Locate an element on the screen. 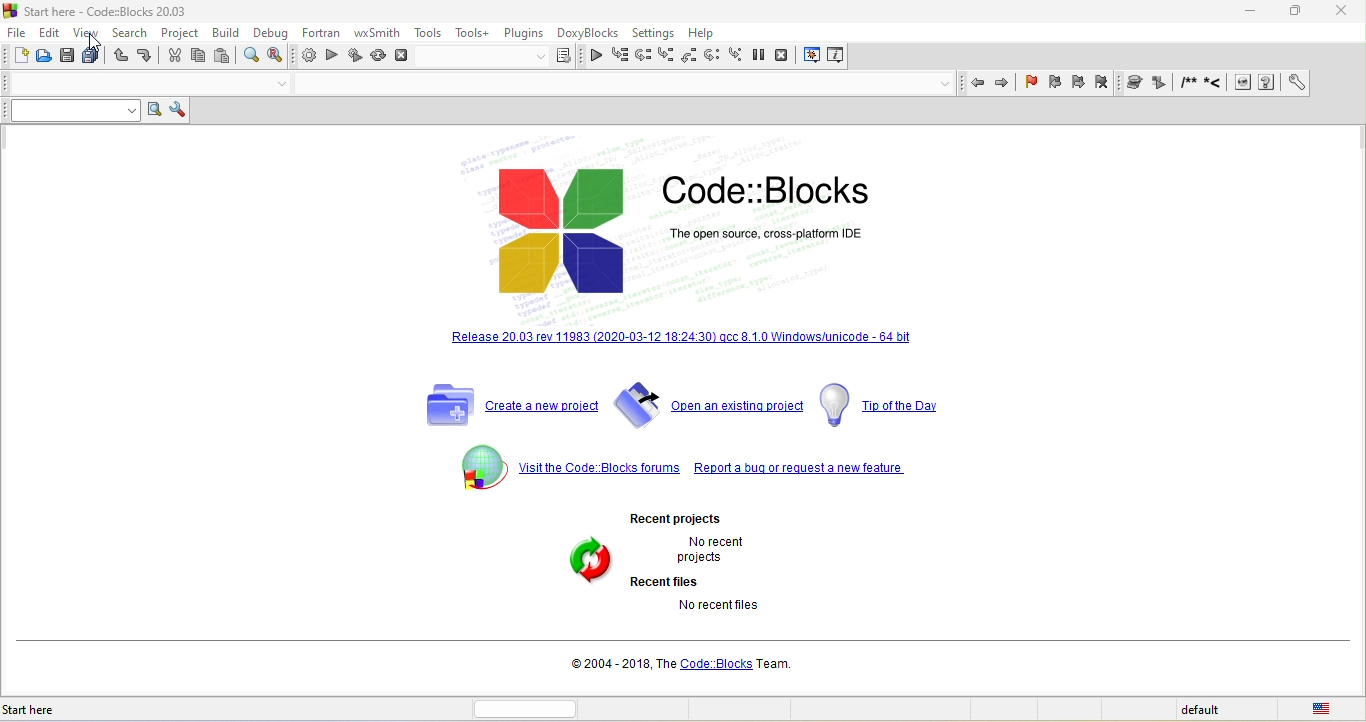 This screenshot has width=1366, height=722. tip of the day is located at coordinates (883, 404).